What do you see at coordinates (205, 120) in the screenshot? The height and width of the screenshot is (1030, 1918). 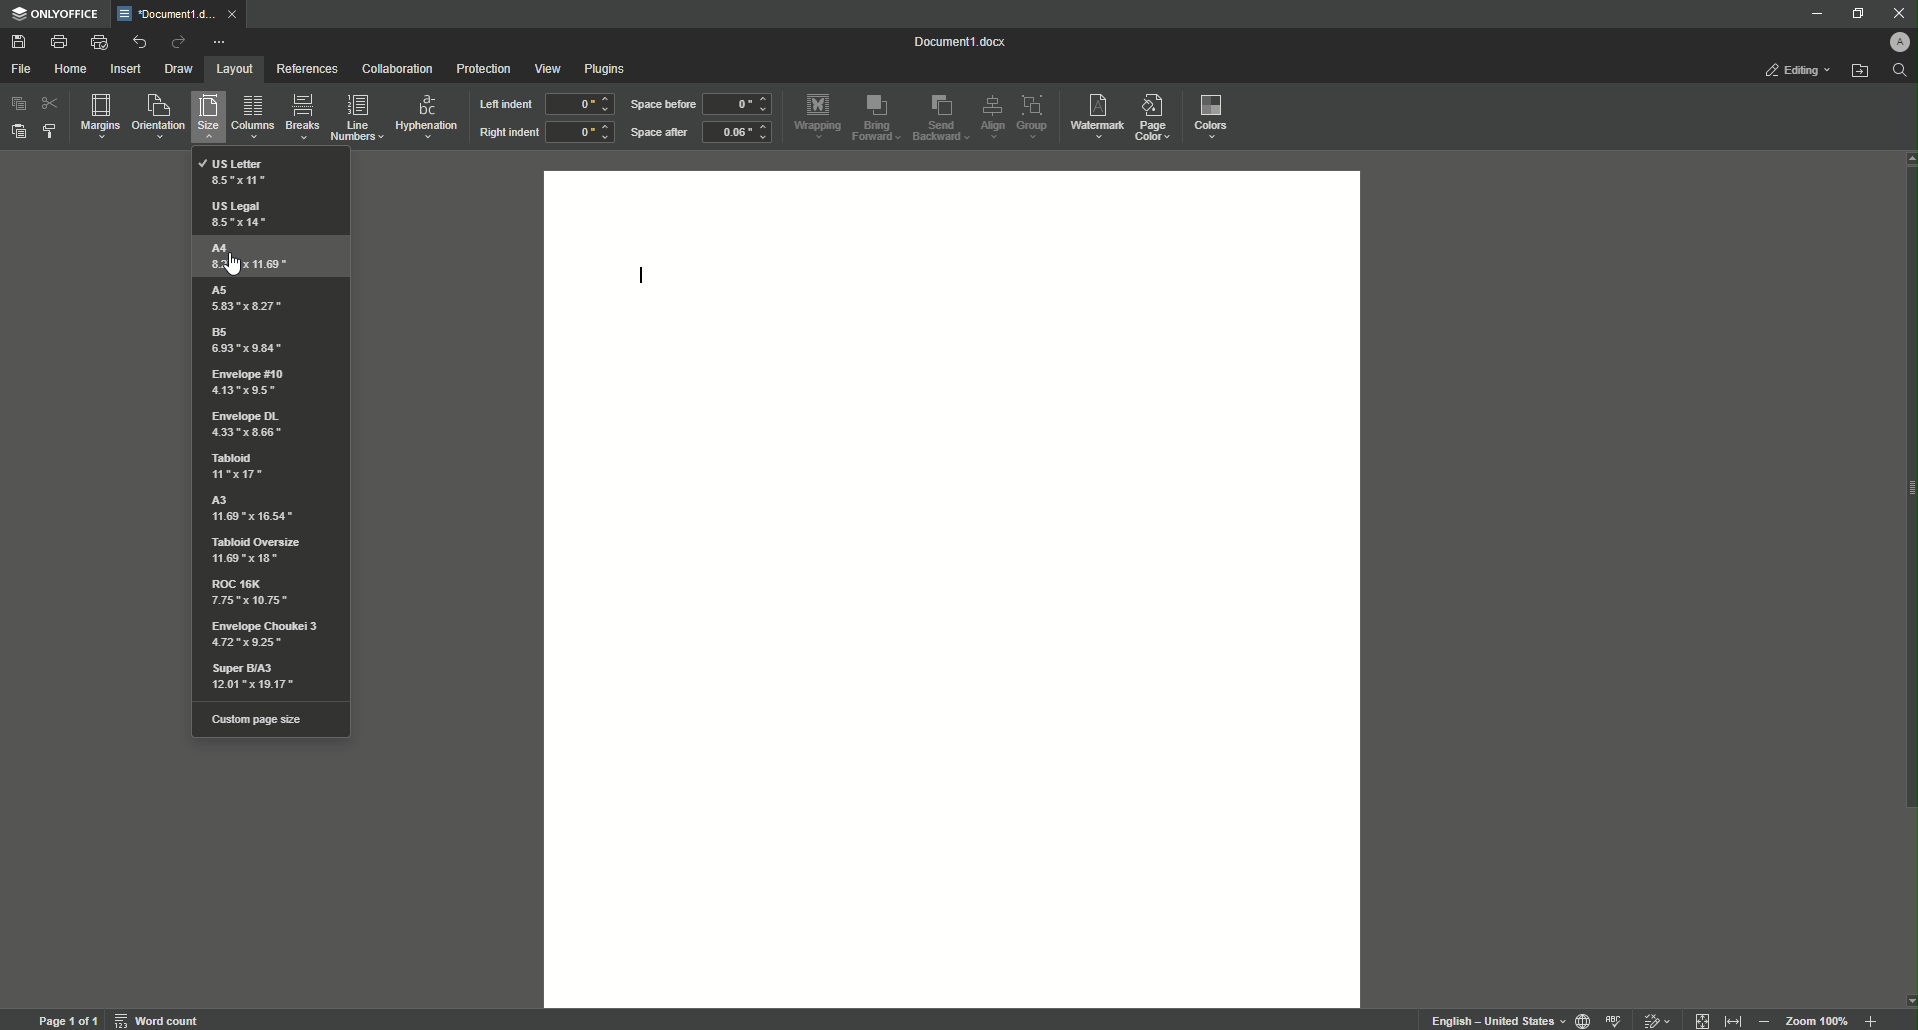 I see `Size` at bounding box center [205, 120].